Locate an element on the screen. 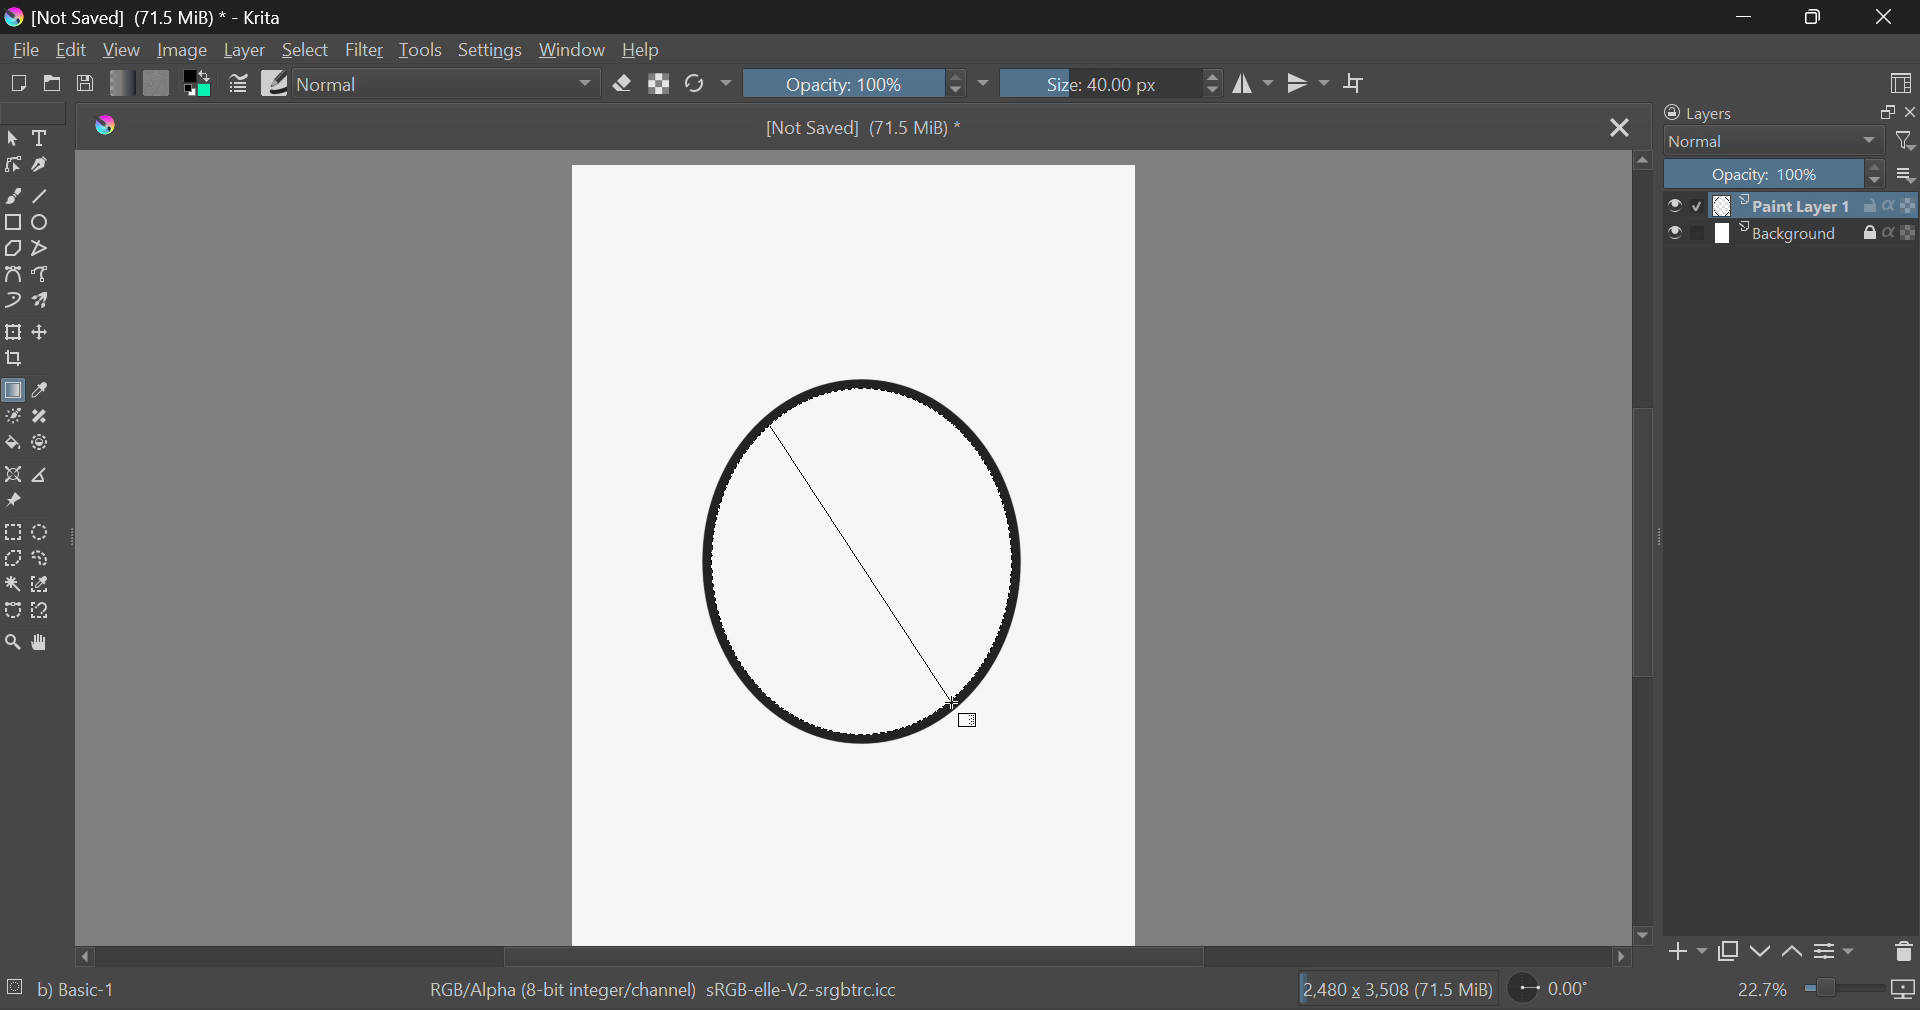 The height and width of the screenshot is (1010, 1920). Move layer up is located at coordinates (1790, 952).